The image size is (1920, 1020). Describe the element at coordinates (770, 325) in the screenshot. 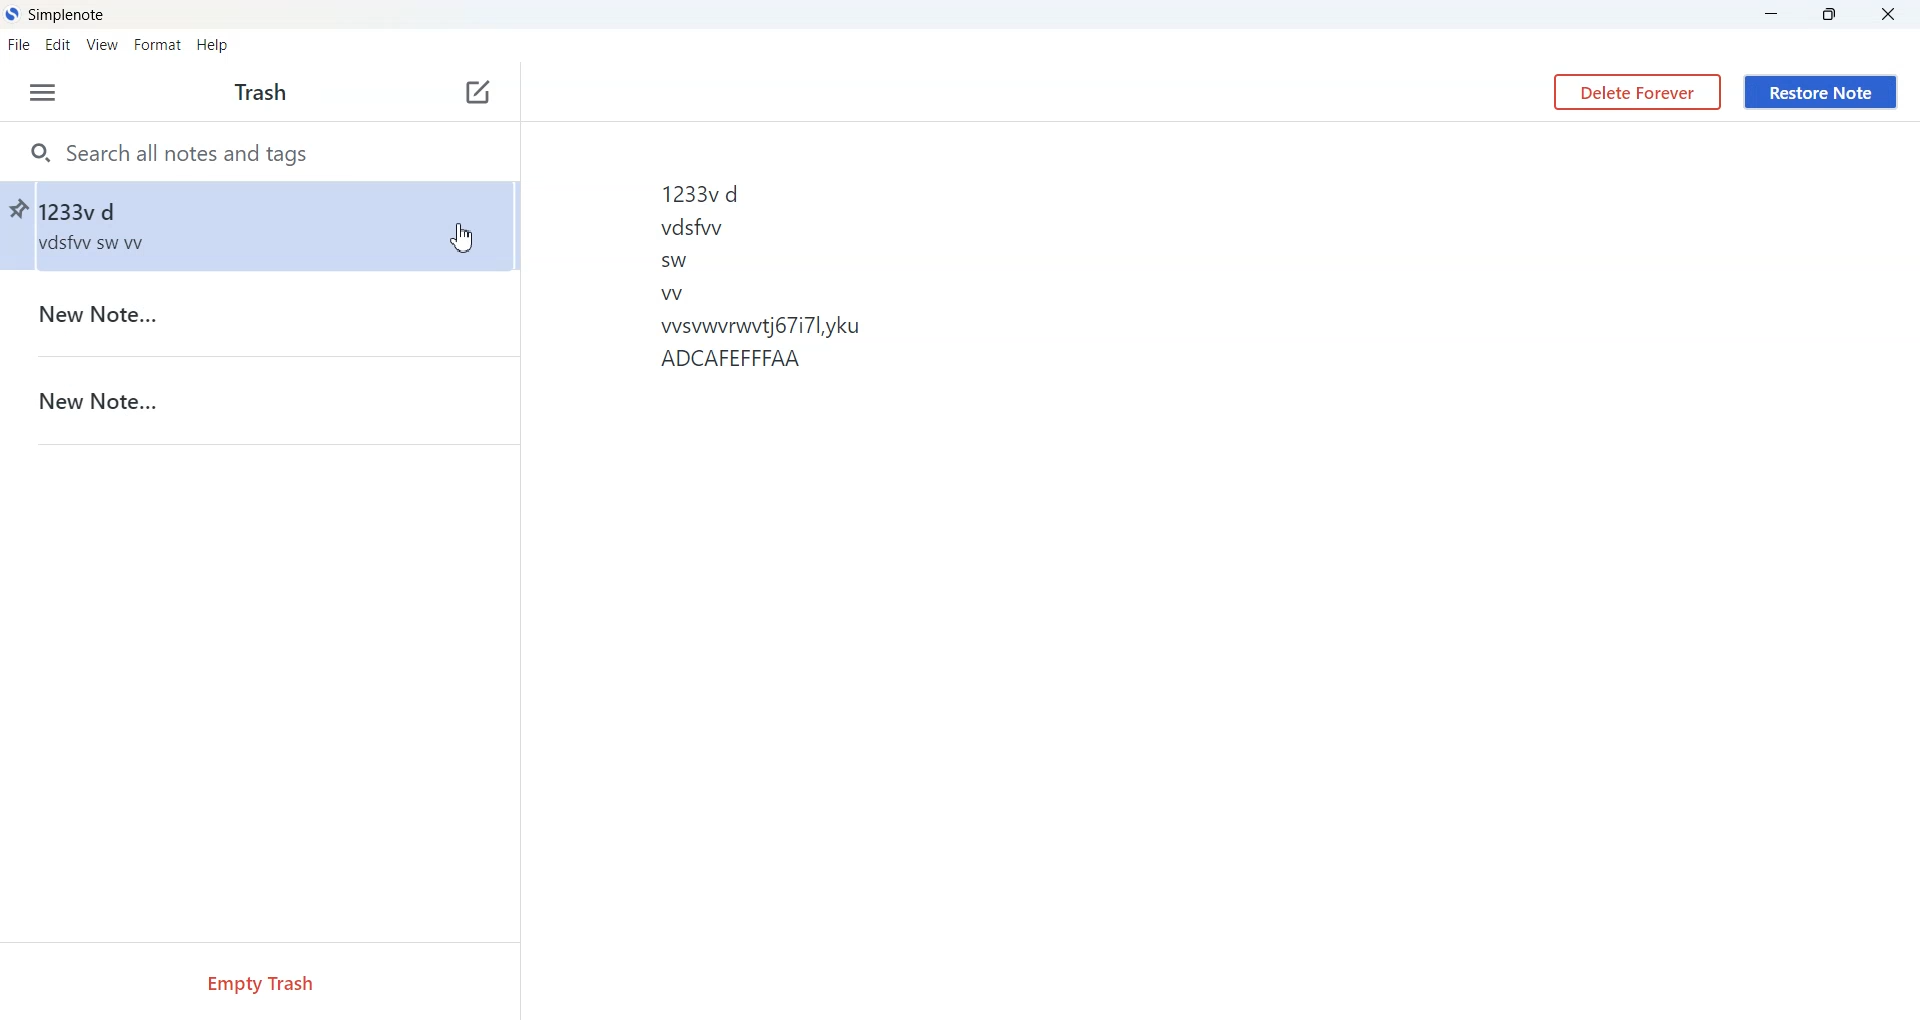

I see `wsvwvrwvtj67i7l,yku` at that location.